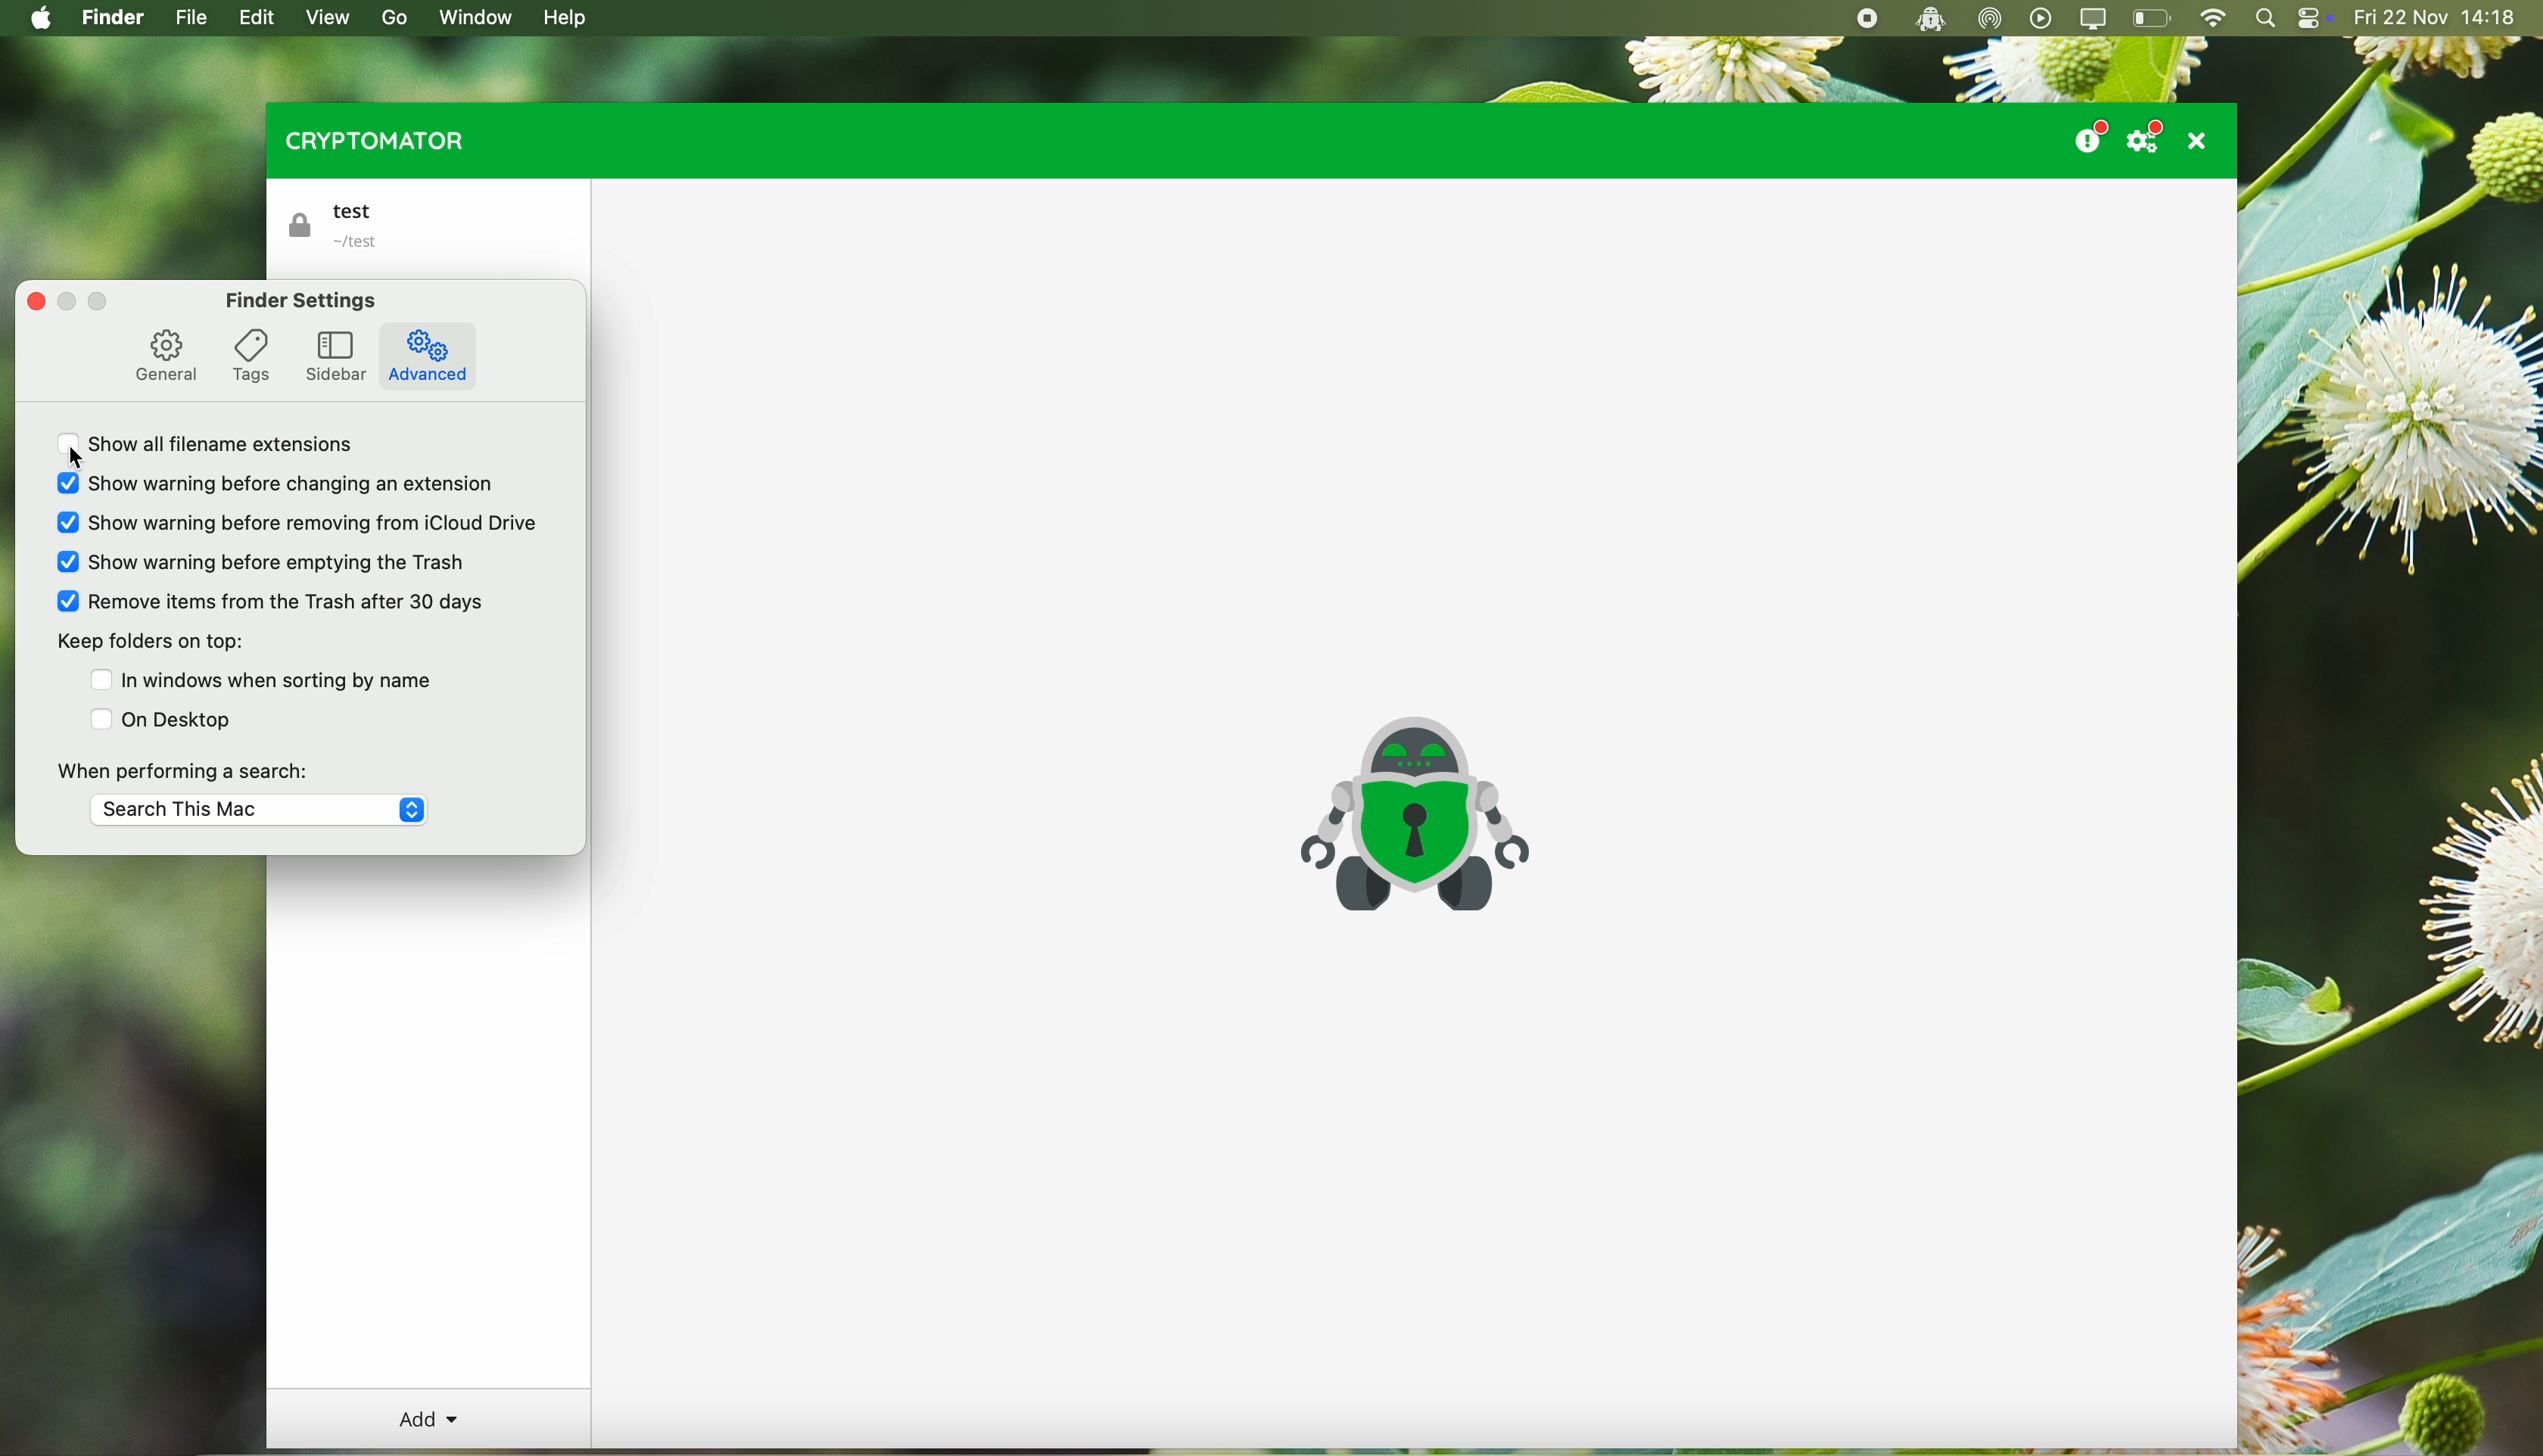 This screenshot has width=2543, height=1456. What do you see at coordinates (2042, 18) in the screenshot?
I see `play` at bounding box center [2042, 18].